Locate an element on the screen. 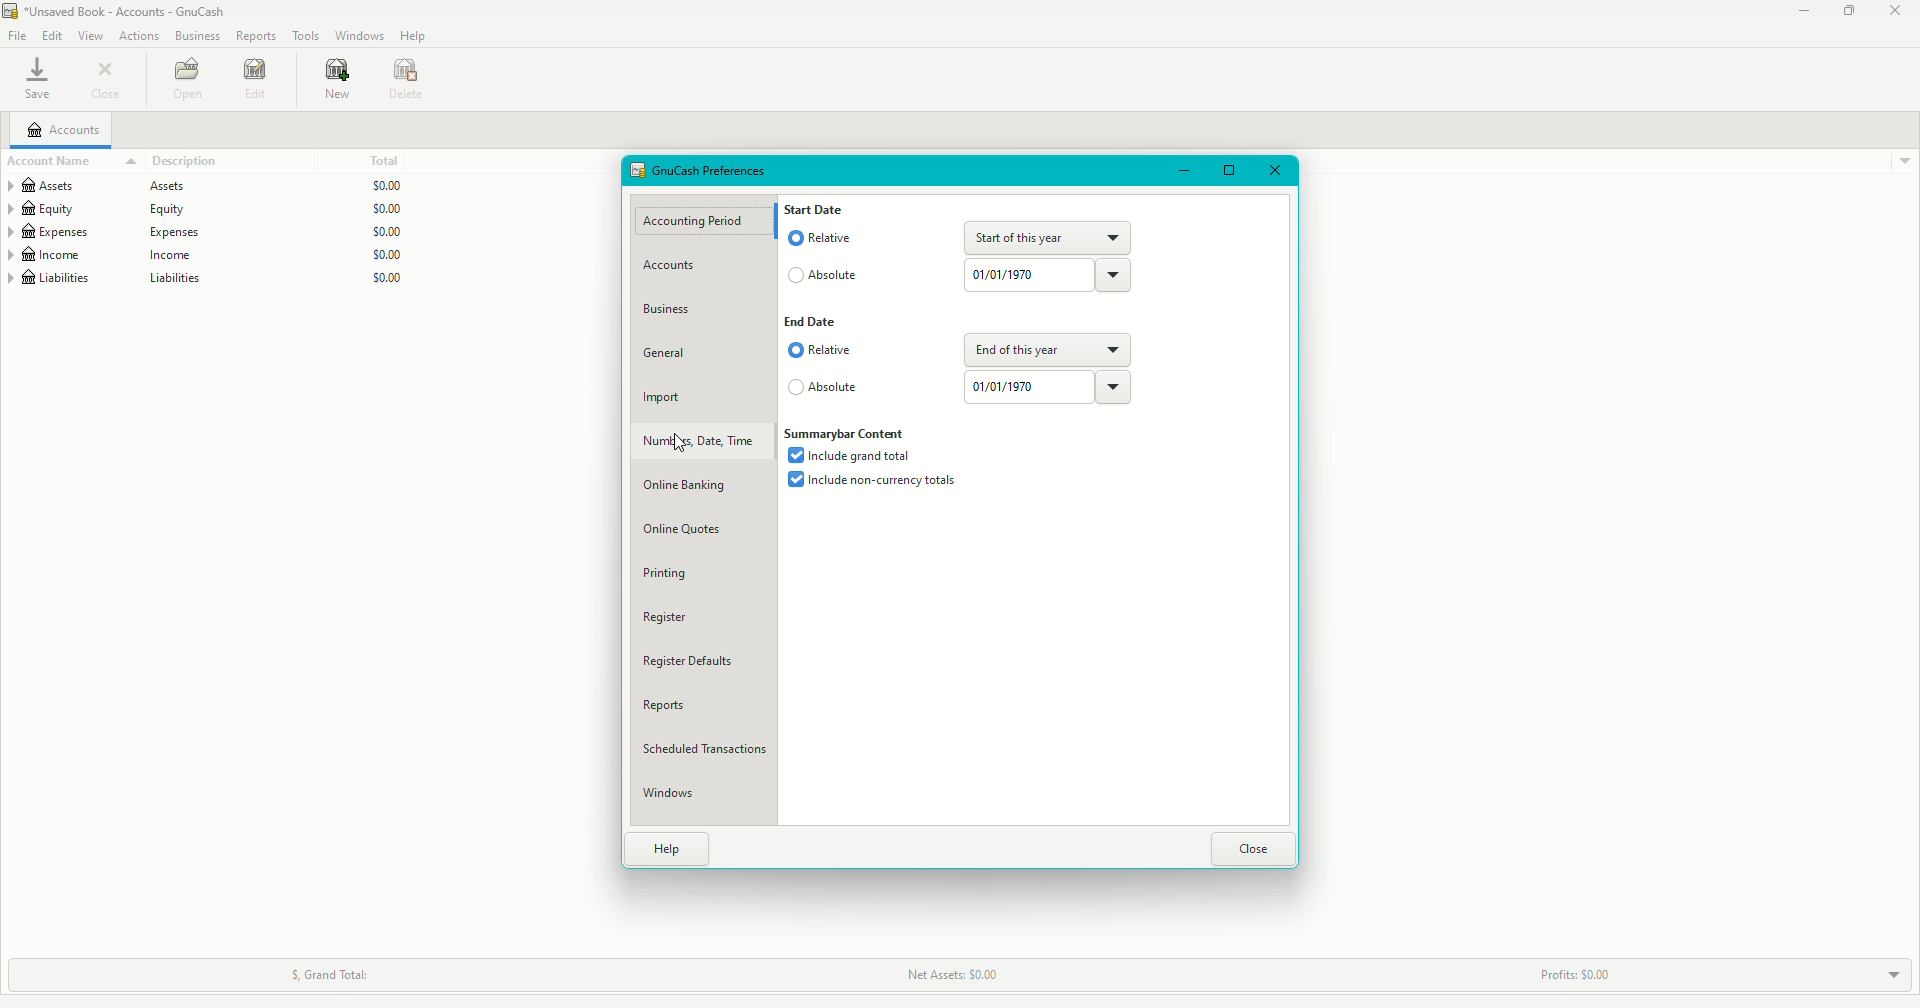 The width and height of the screenshot is (1920, 1008). Close is located at coordinates (104, 82).